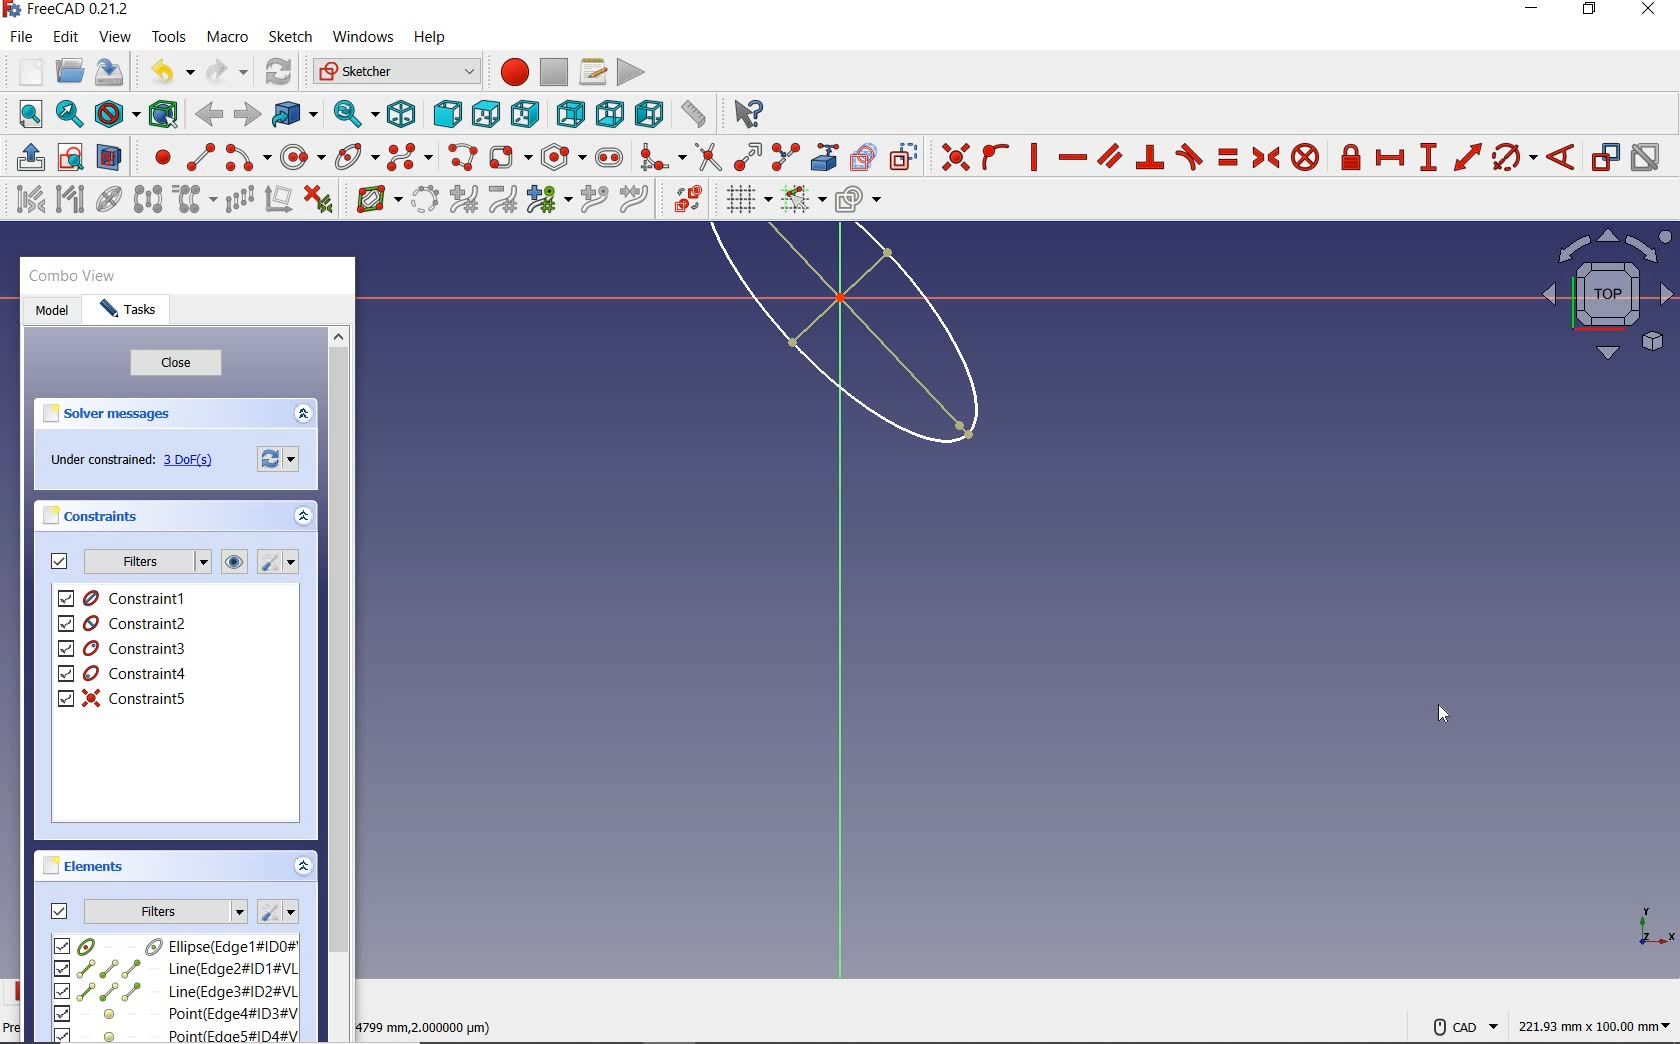 The width and height of the screenshot is (1680, 1044). I want to click on constrain block, so click(1304, 156).